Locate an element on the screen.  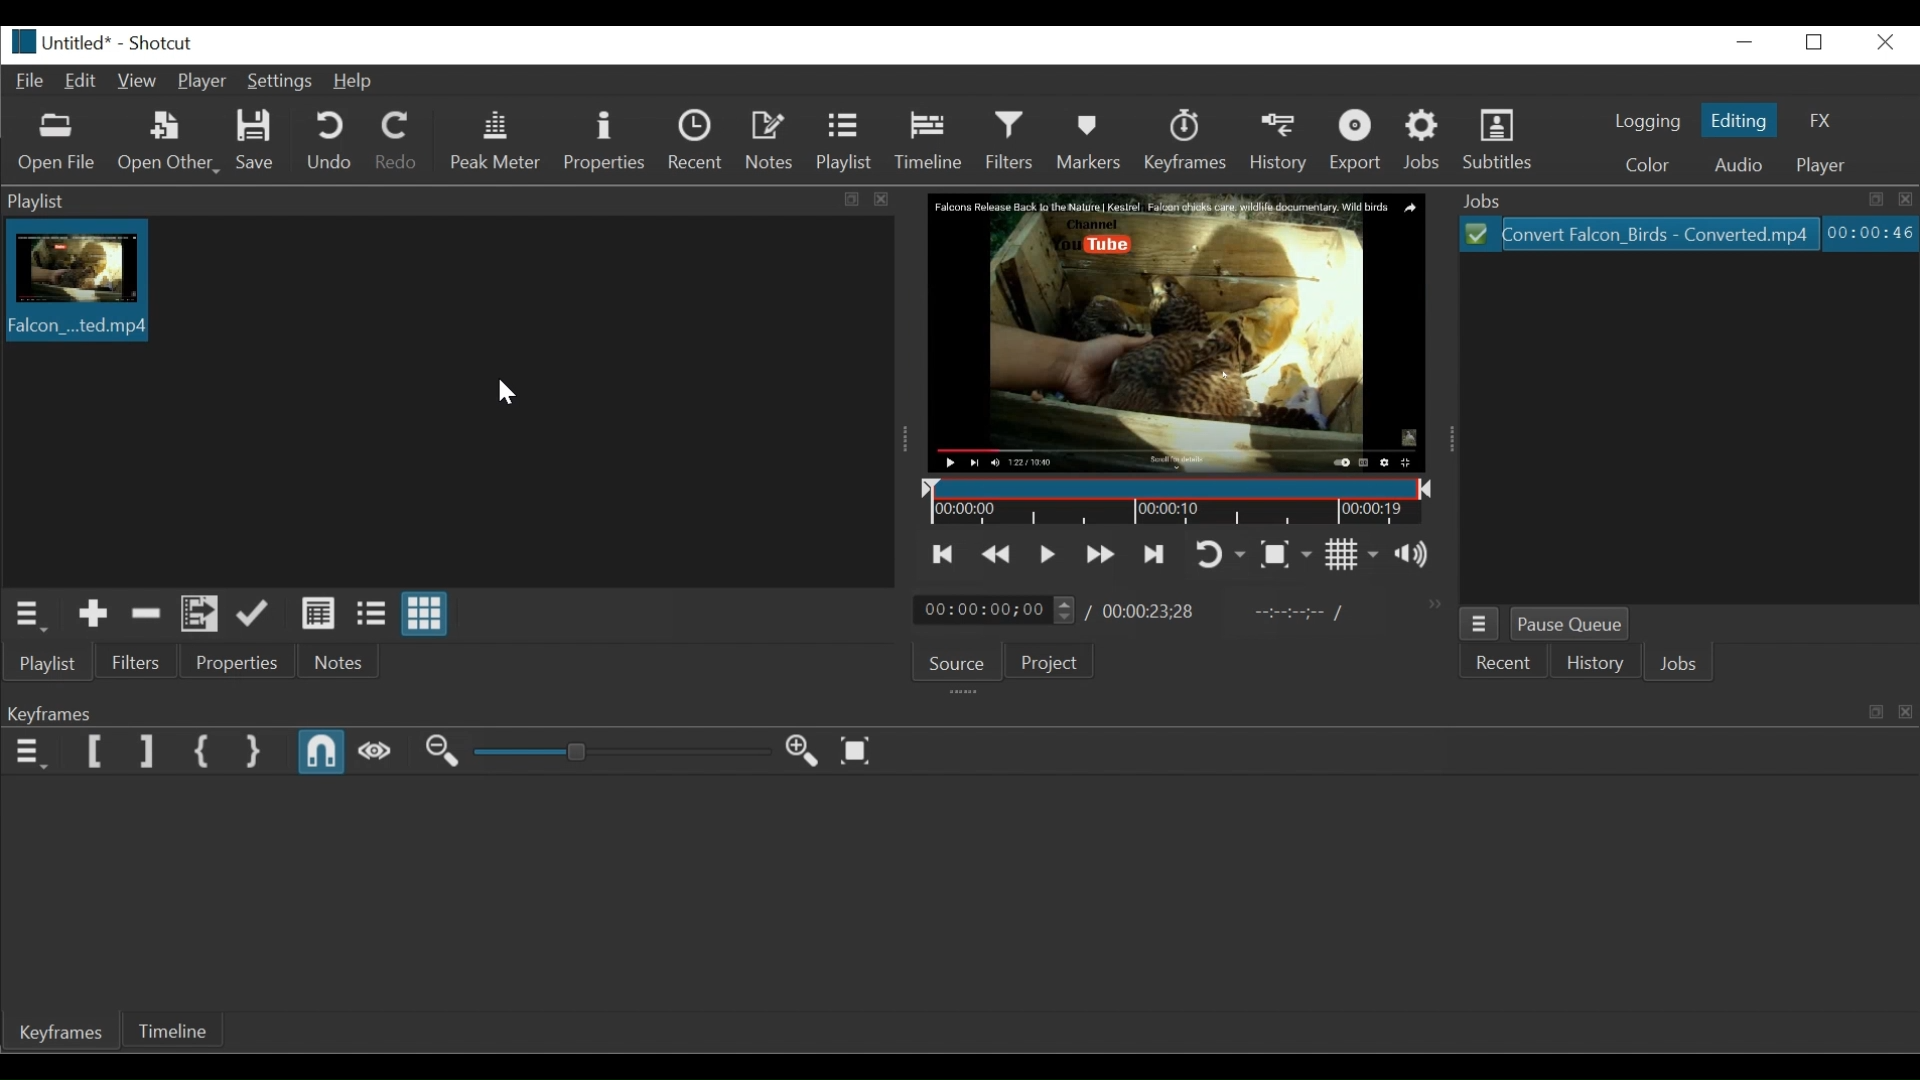
Play quickly backward is located at coordinates (995, 553).